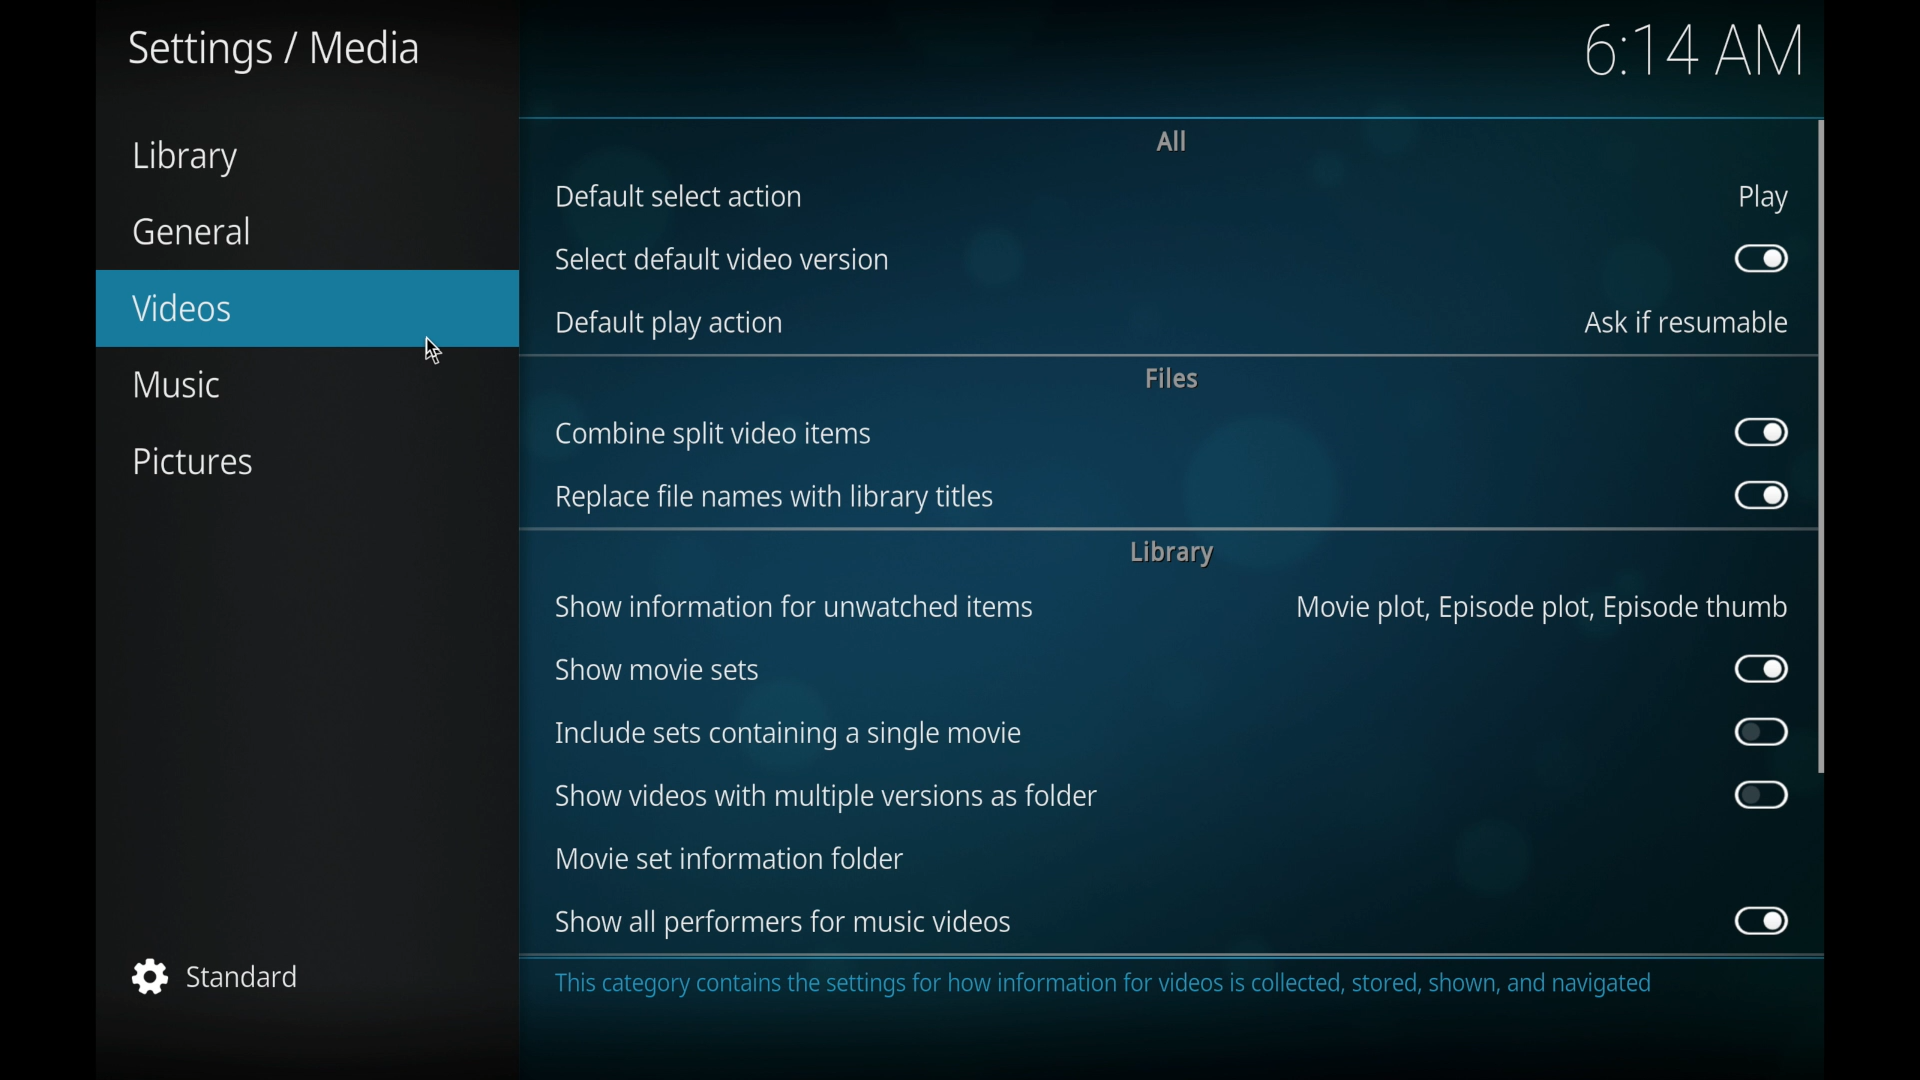 This screenshot has width=1920, height=1080. What do you see at coordinates (1687, 323) in the screenshot?
I see `ask if resumable` at bounding box center [1687, 323].